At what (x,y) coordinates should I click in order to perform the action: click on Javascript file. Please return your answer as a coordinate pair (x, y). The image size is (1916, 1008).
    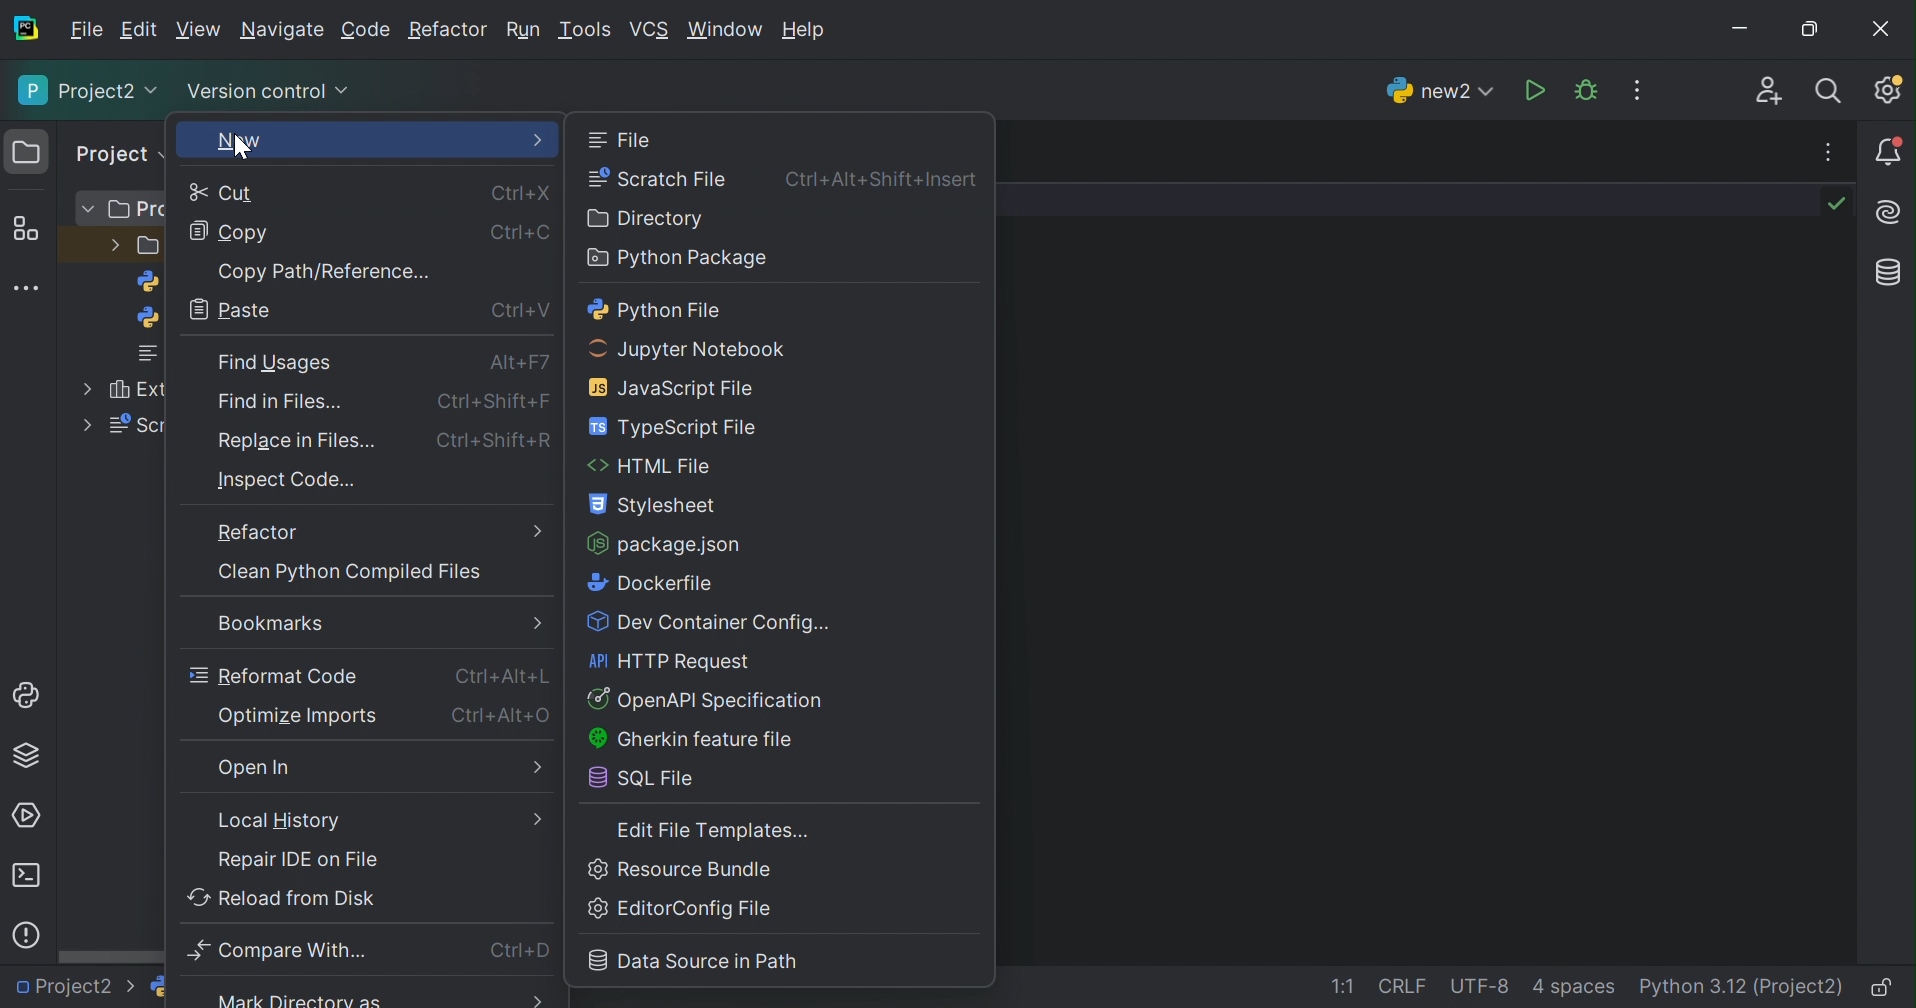
    Looking at the image, I should click on (666, 389).